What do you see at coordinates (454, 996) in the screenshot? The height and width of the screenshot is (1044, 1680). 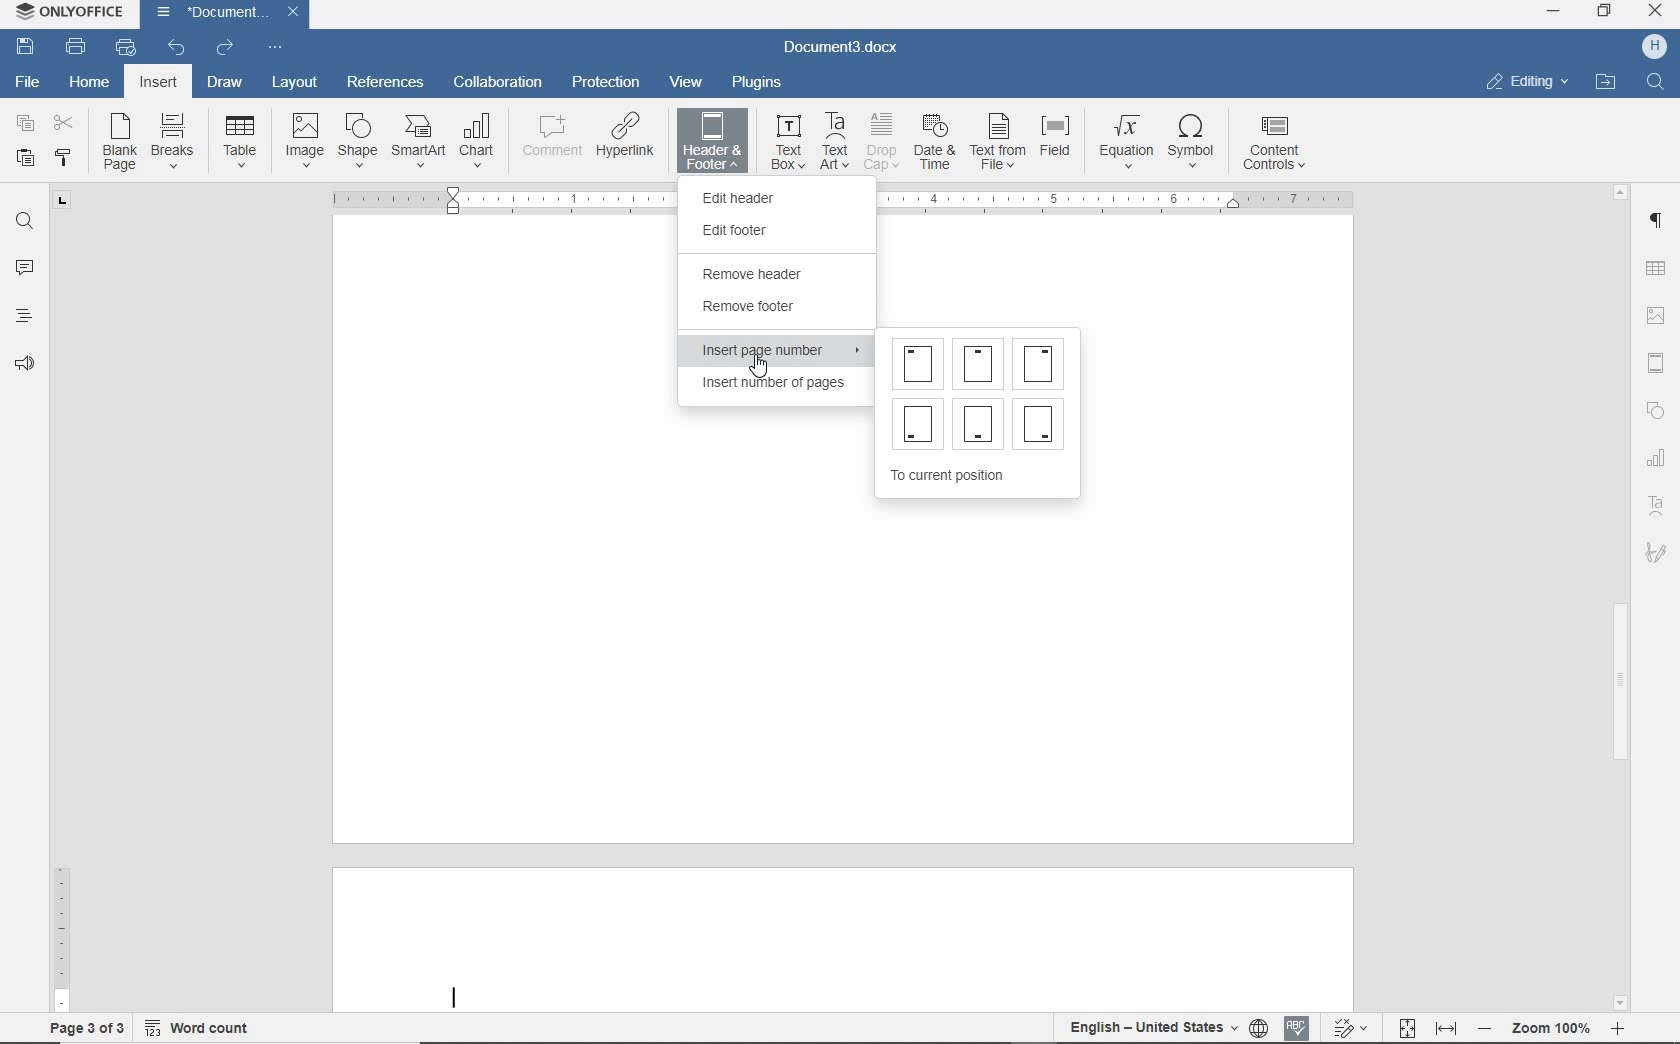 I see `Text cursor` at bounding box center [454, 996].